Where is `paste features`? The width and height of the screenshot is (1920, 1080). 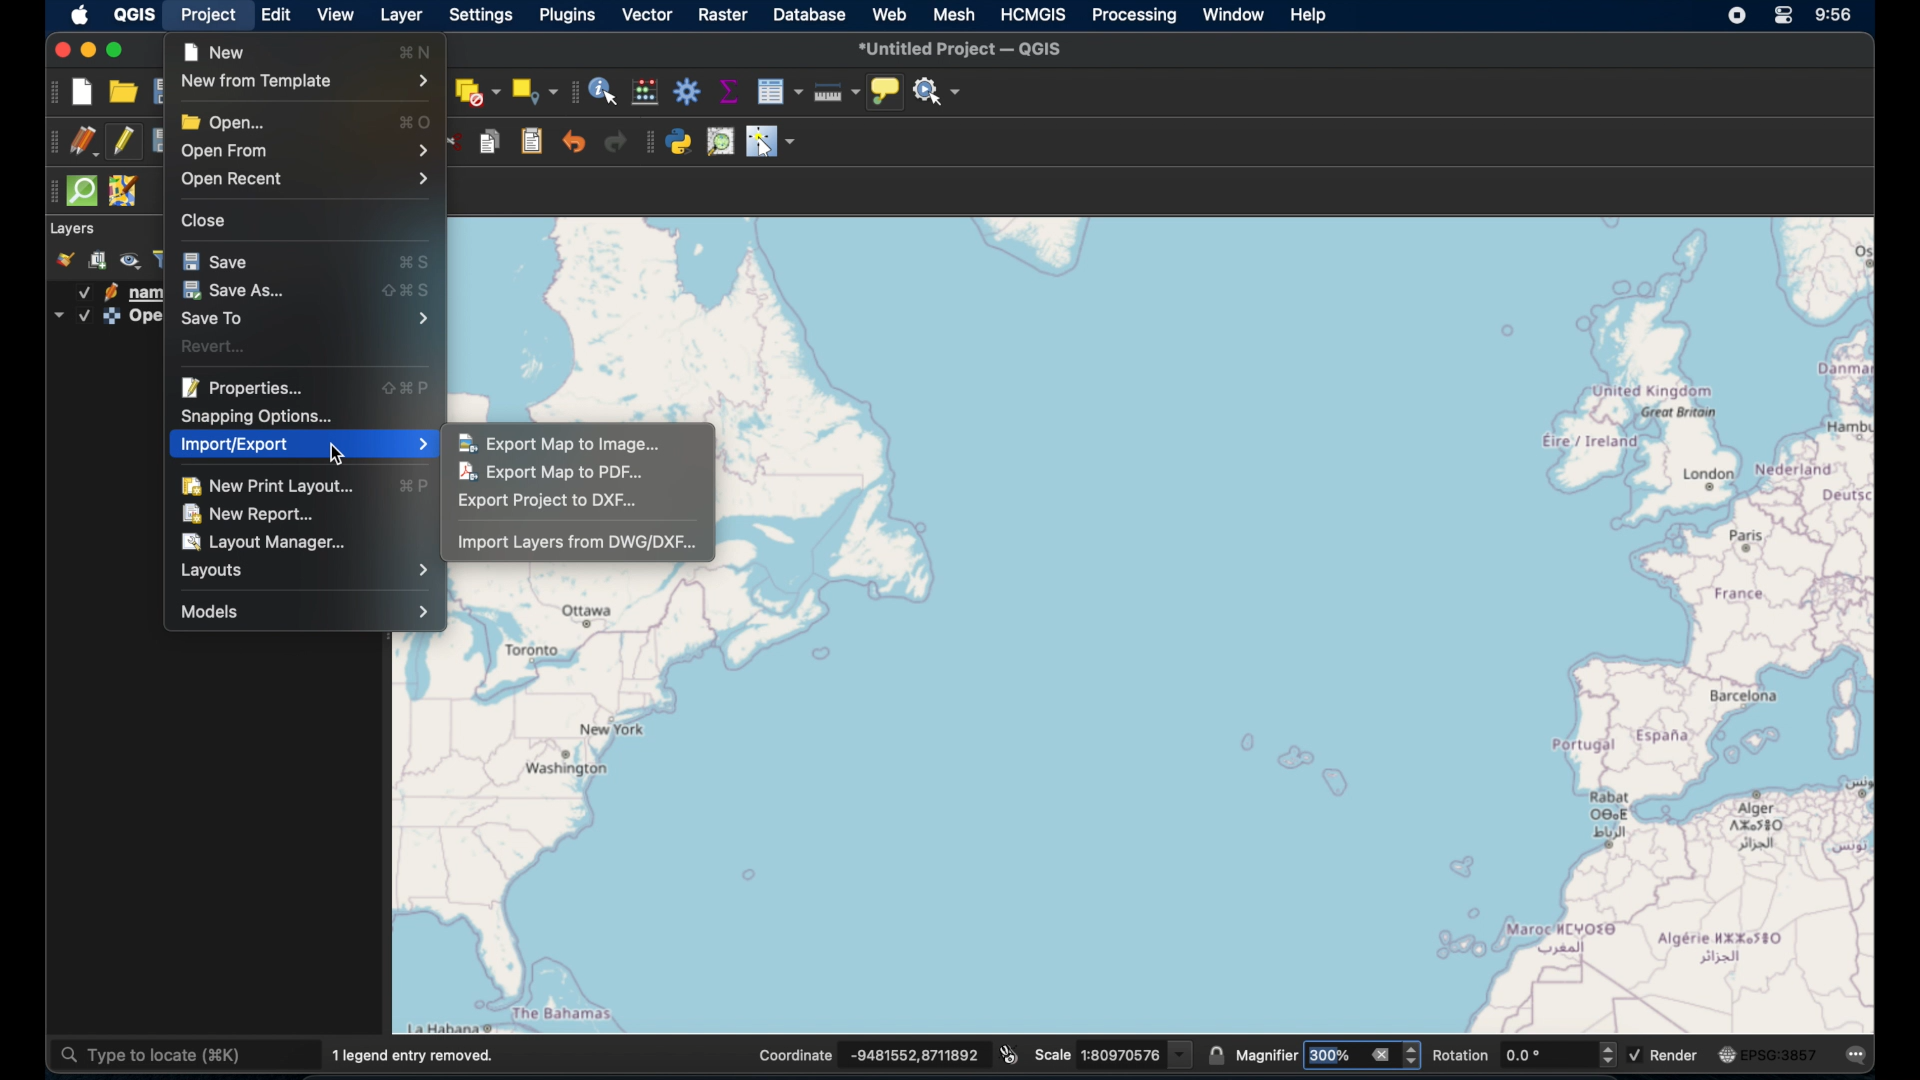
paste features is located at coordinates (533, 142).